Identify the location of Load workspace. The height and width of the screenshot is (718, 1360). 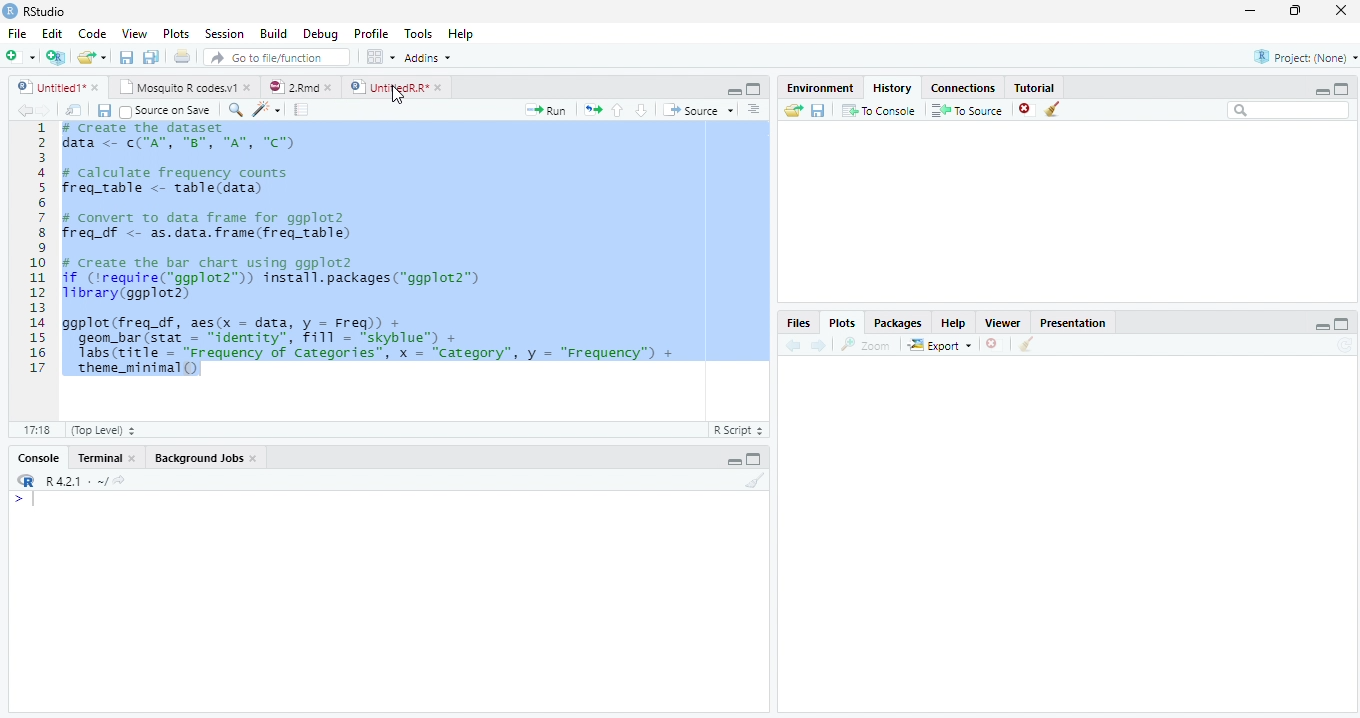
(790, 112).